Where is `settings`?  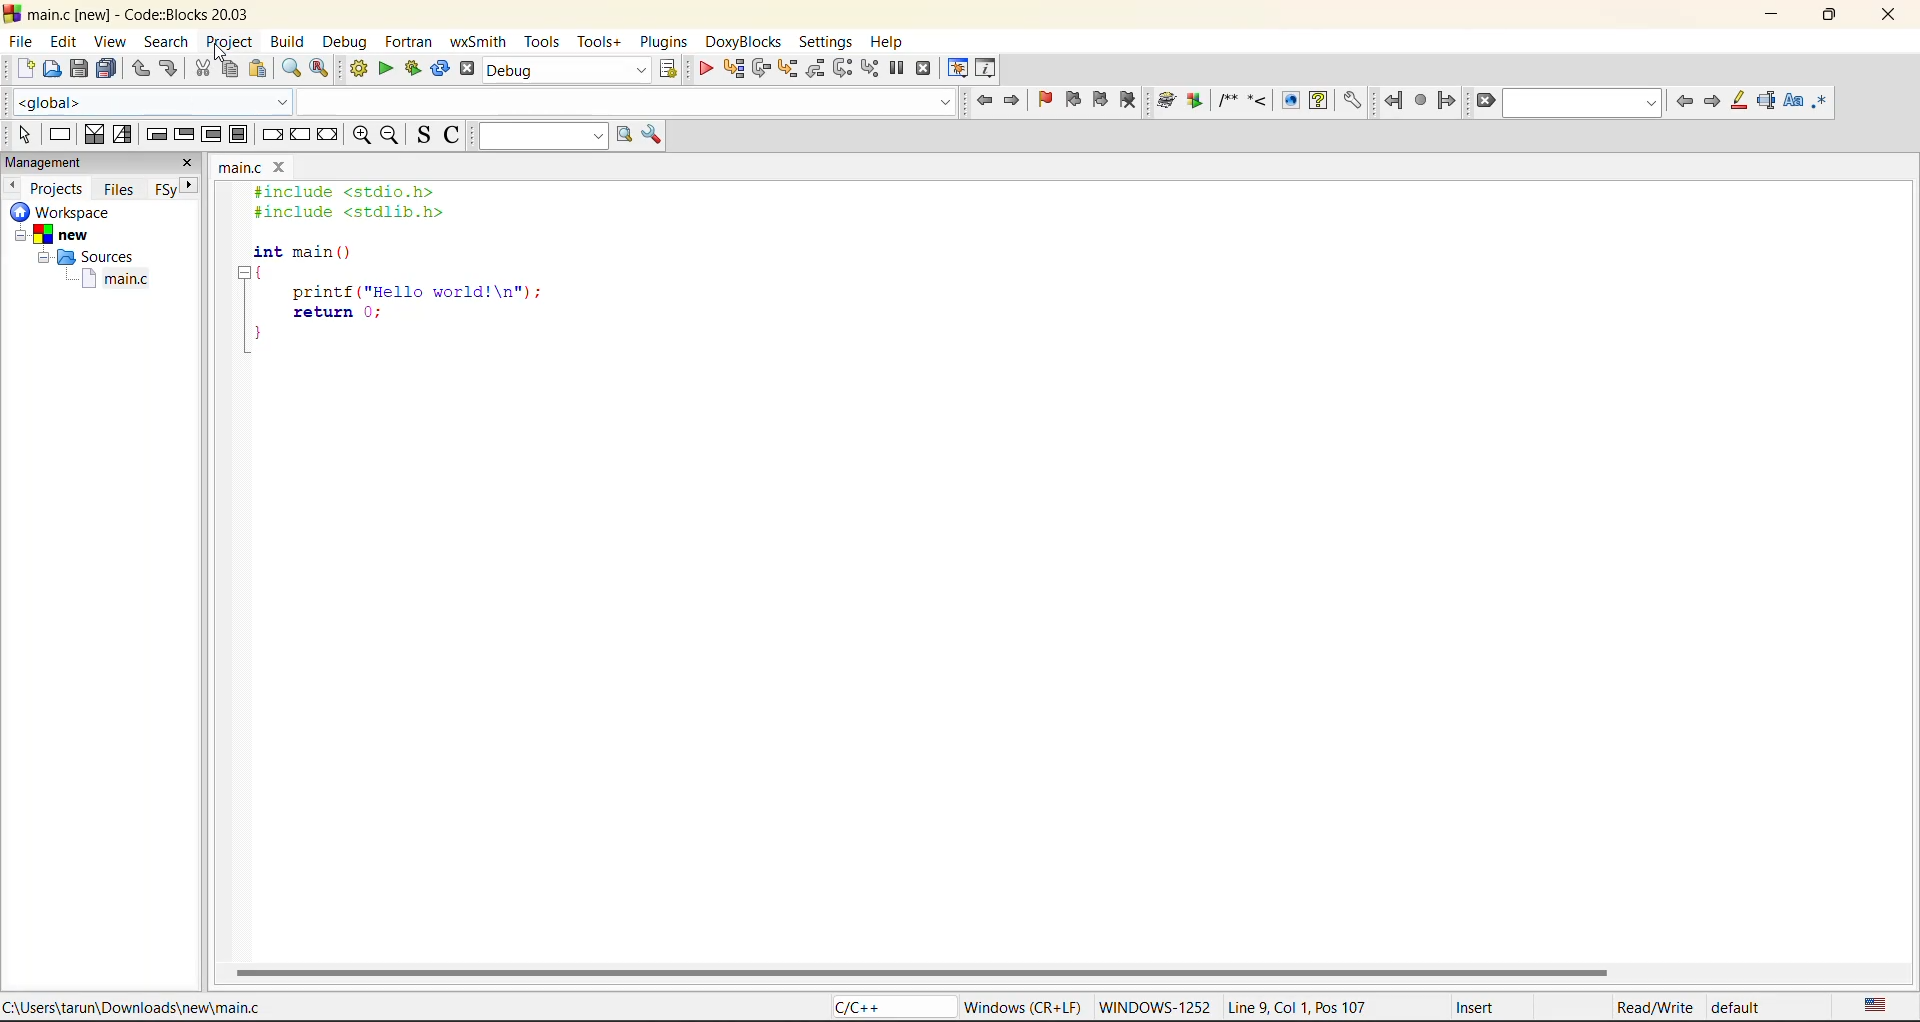 settings is located at coordinates (827, 43).